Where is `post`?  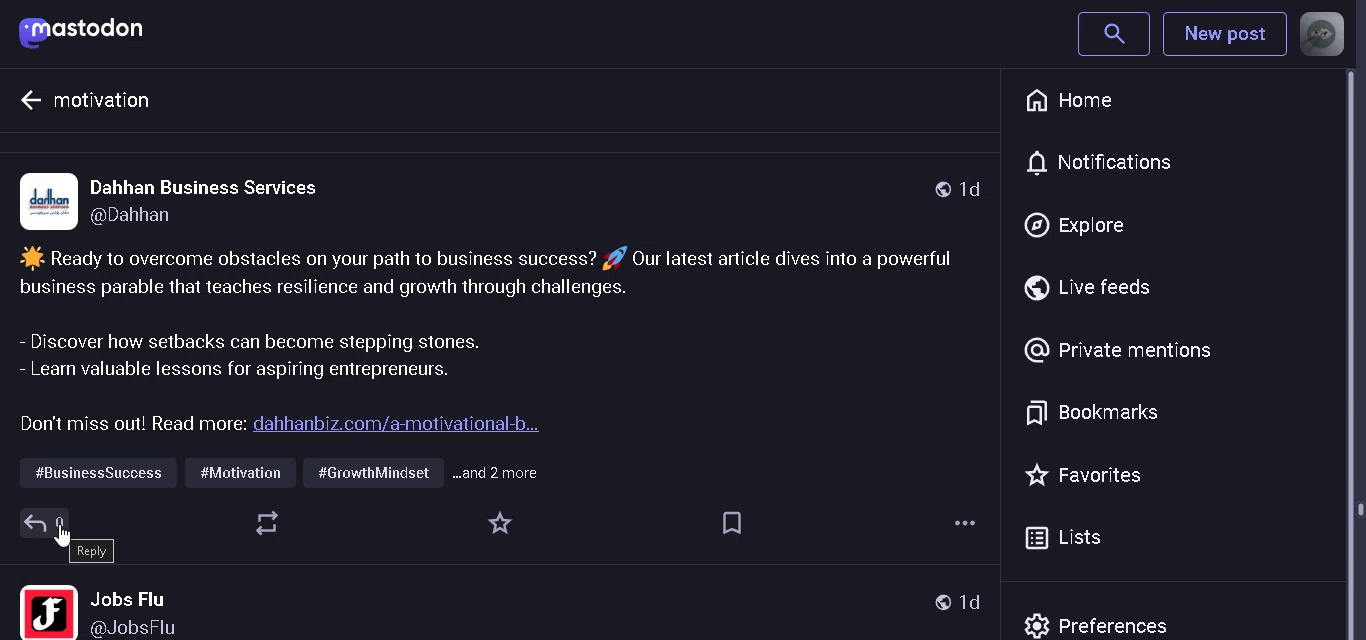 post is located at coordinates (486, 344).